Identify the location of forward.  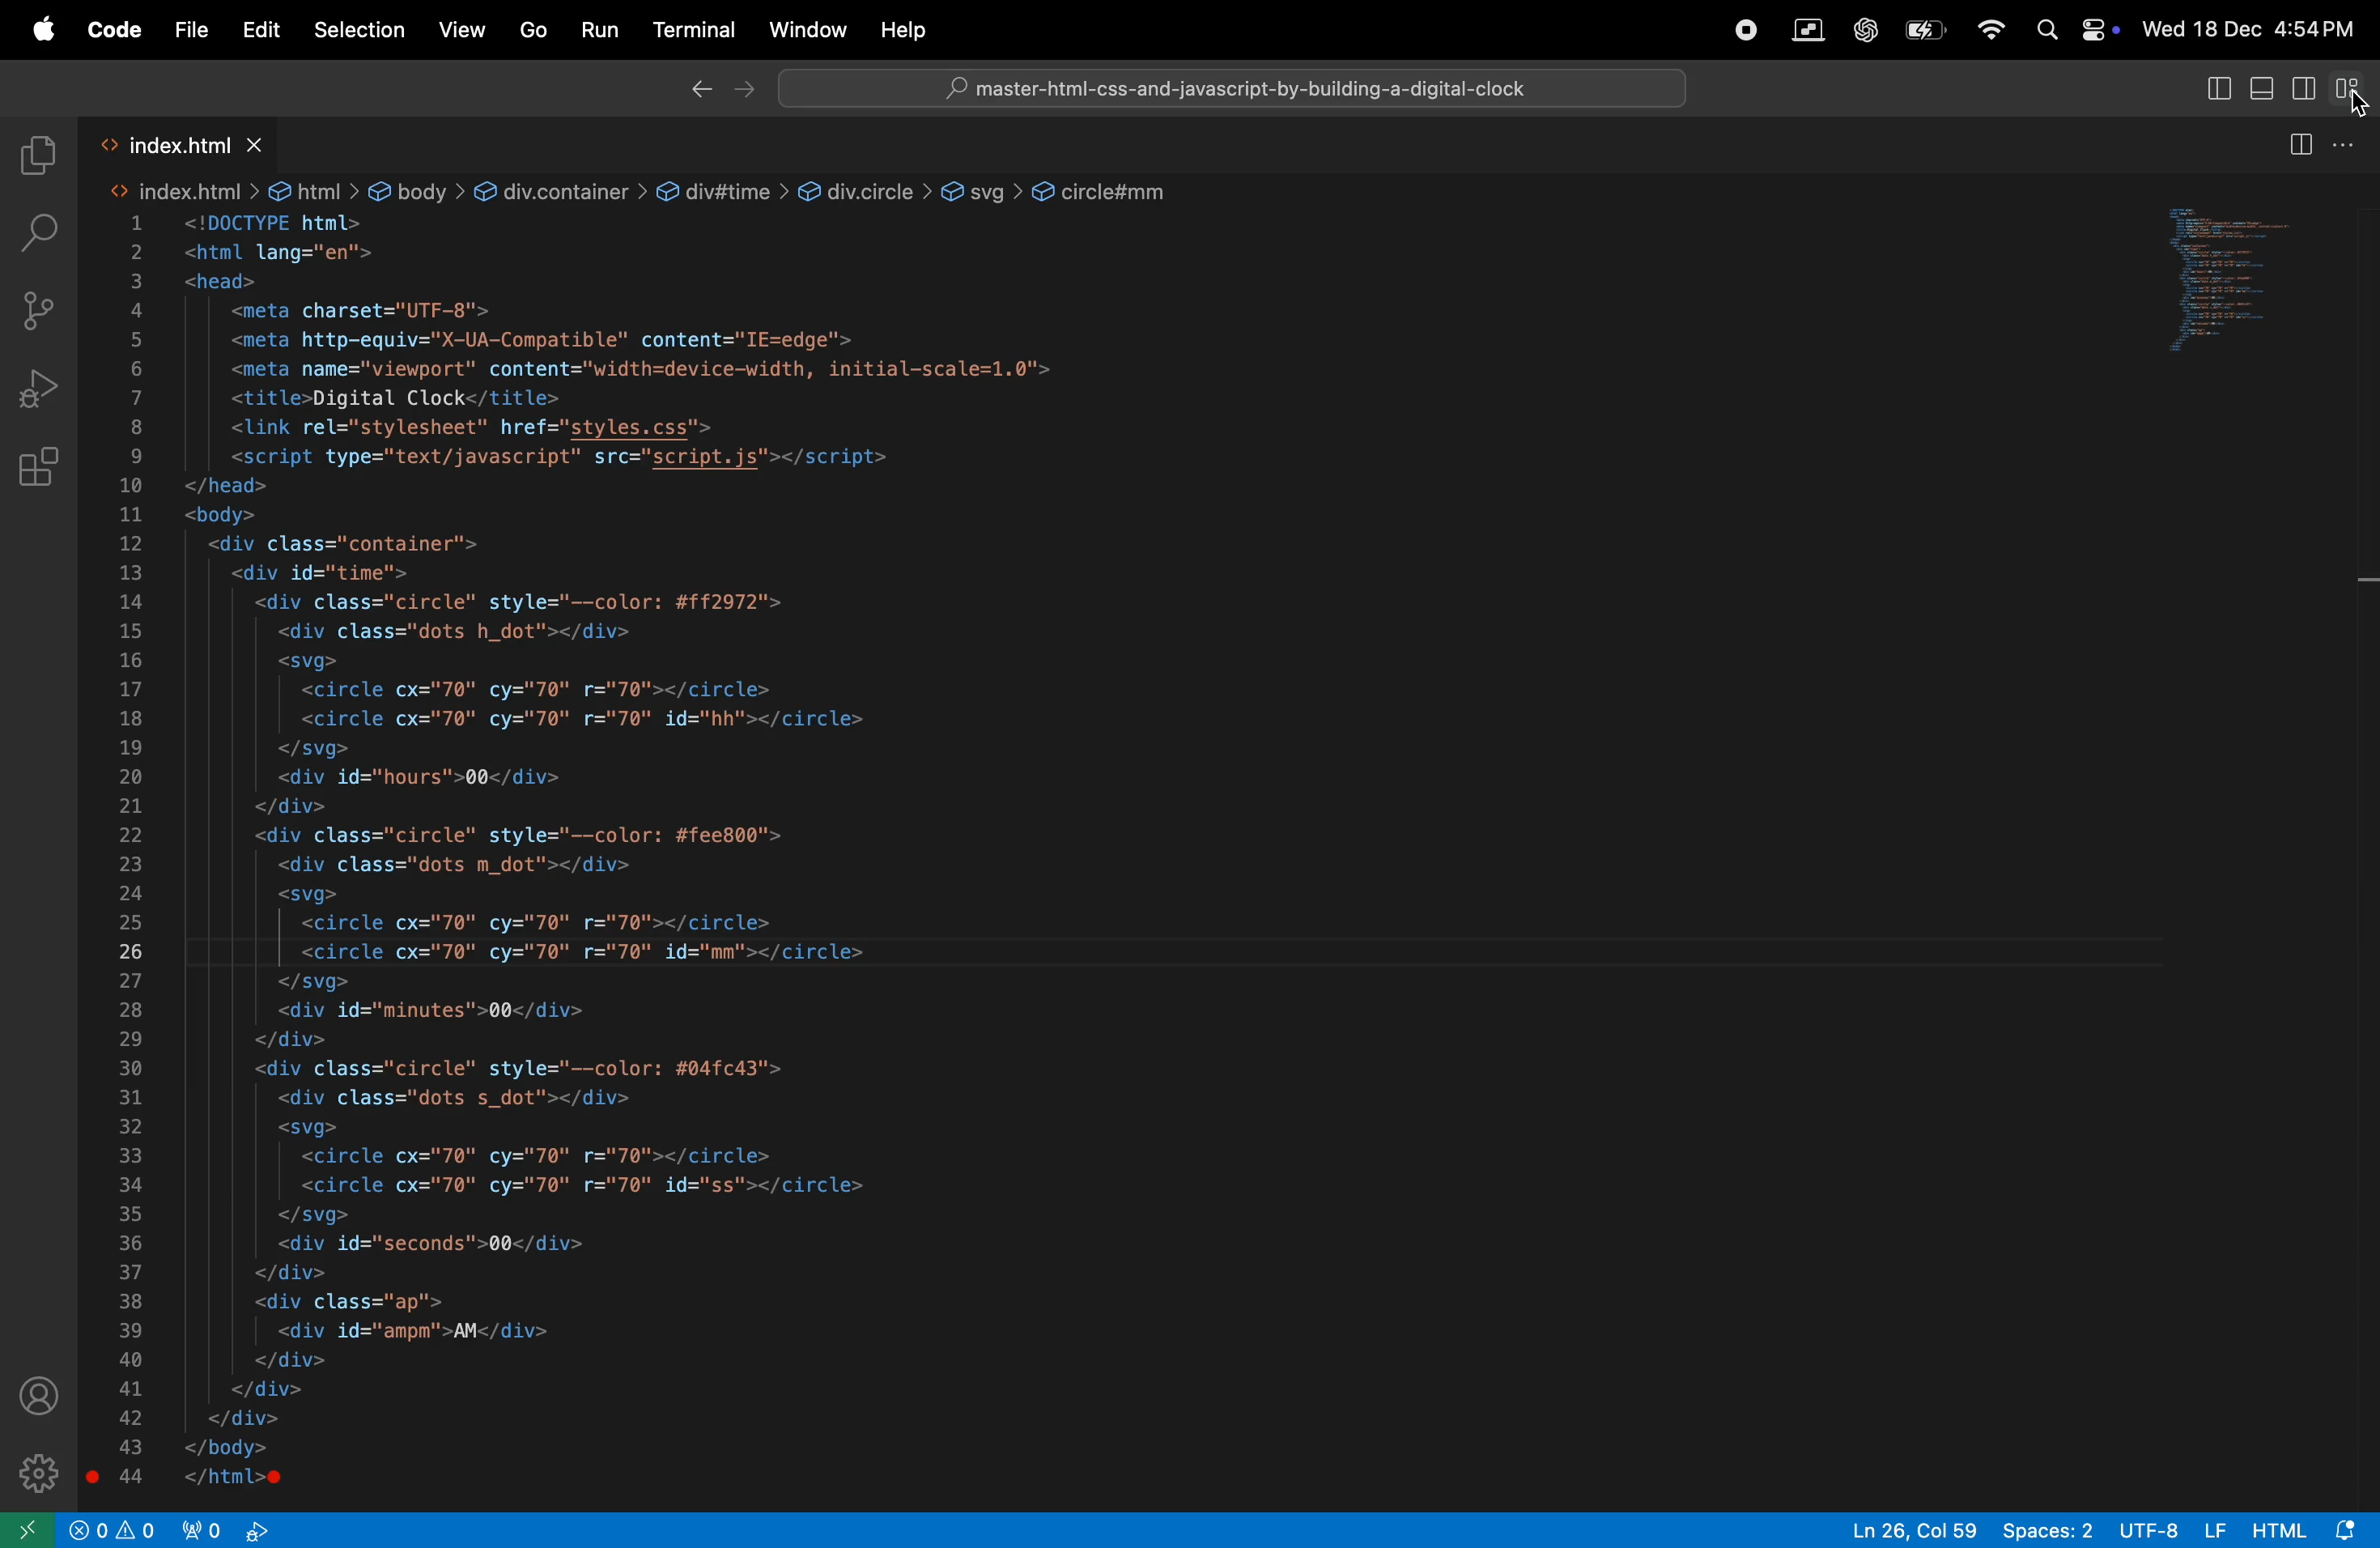
(750, 90).